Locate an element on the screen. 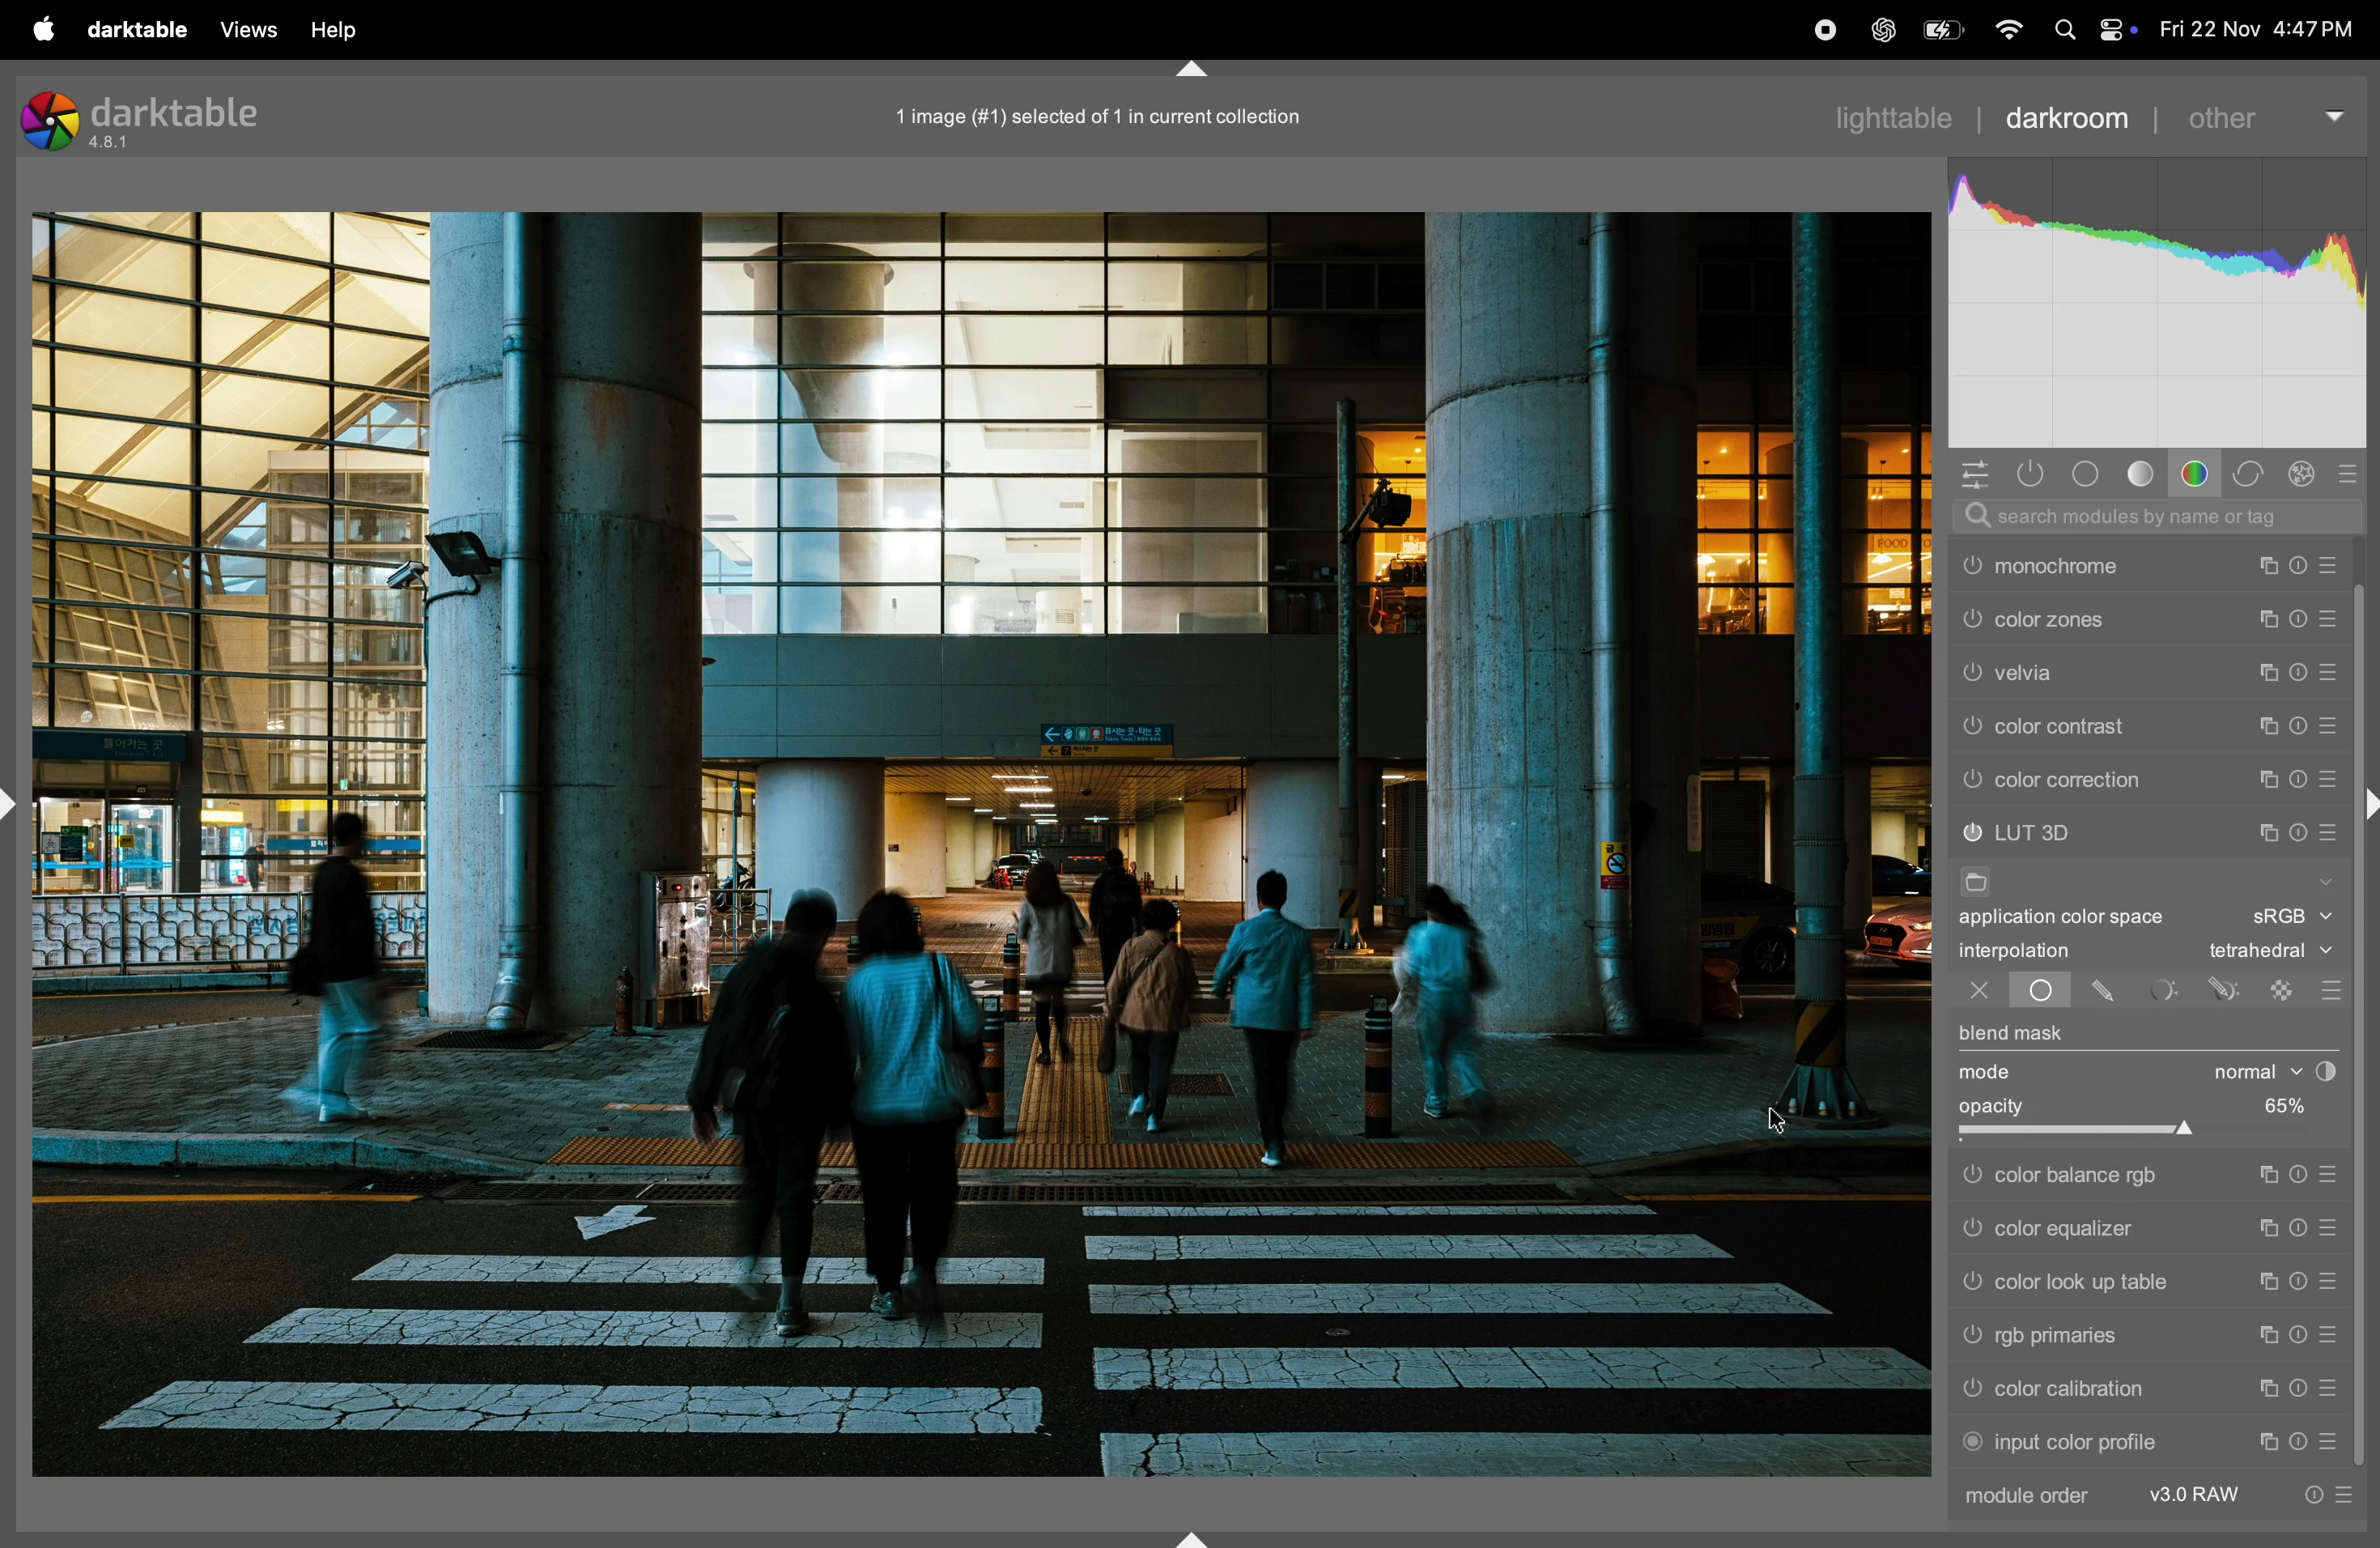  show is located at coordinates (2327, 879).